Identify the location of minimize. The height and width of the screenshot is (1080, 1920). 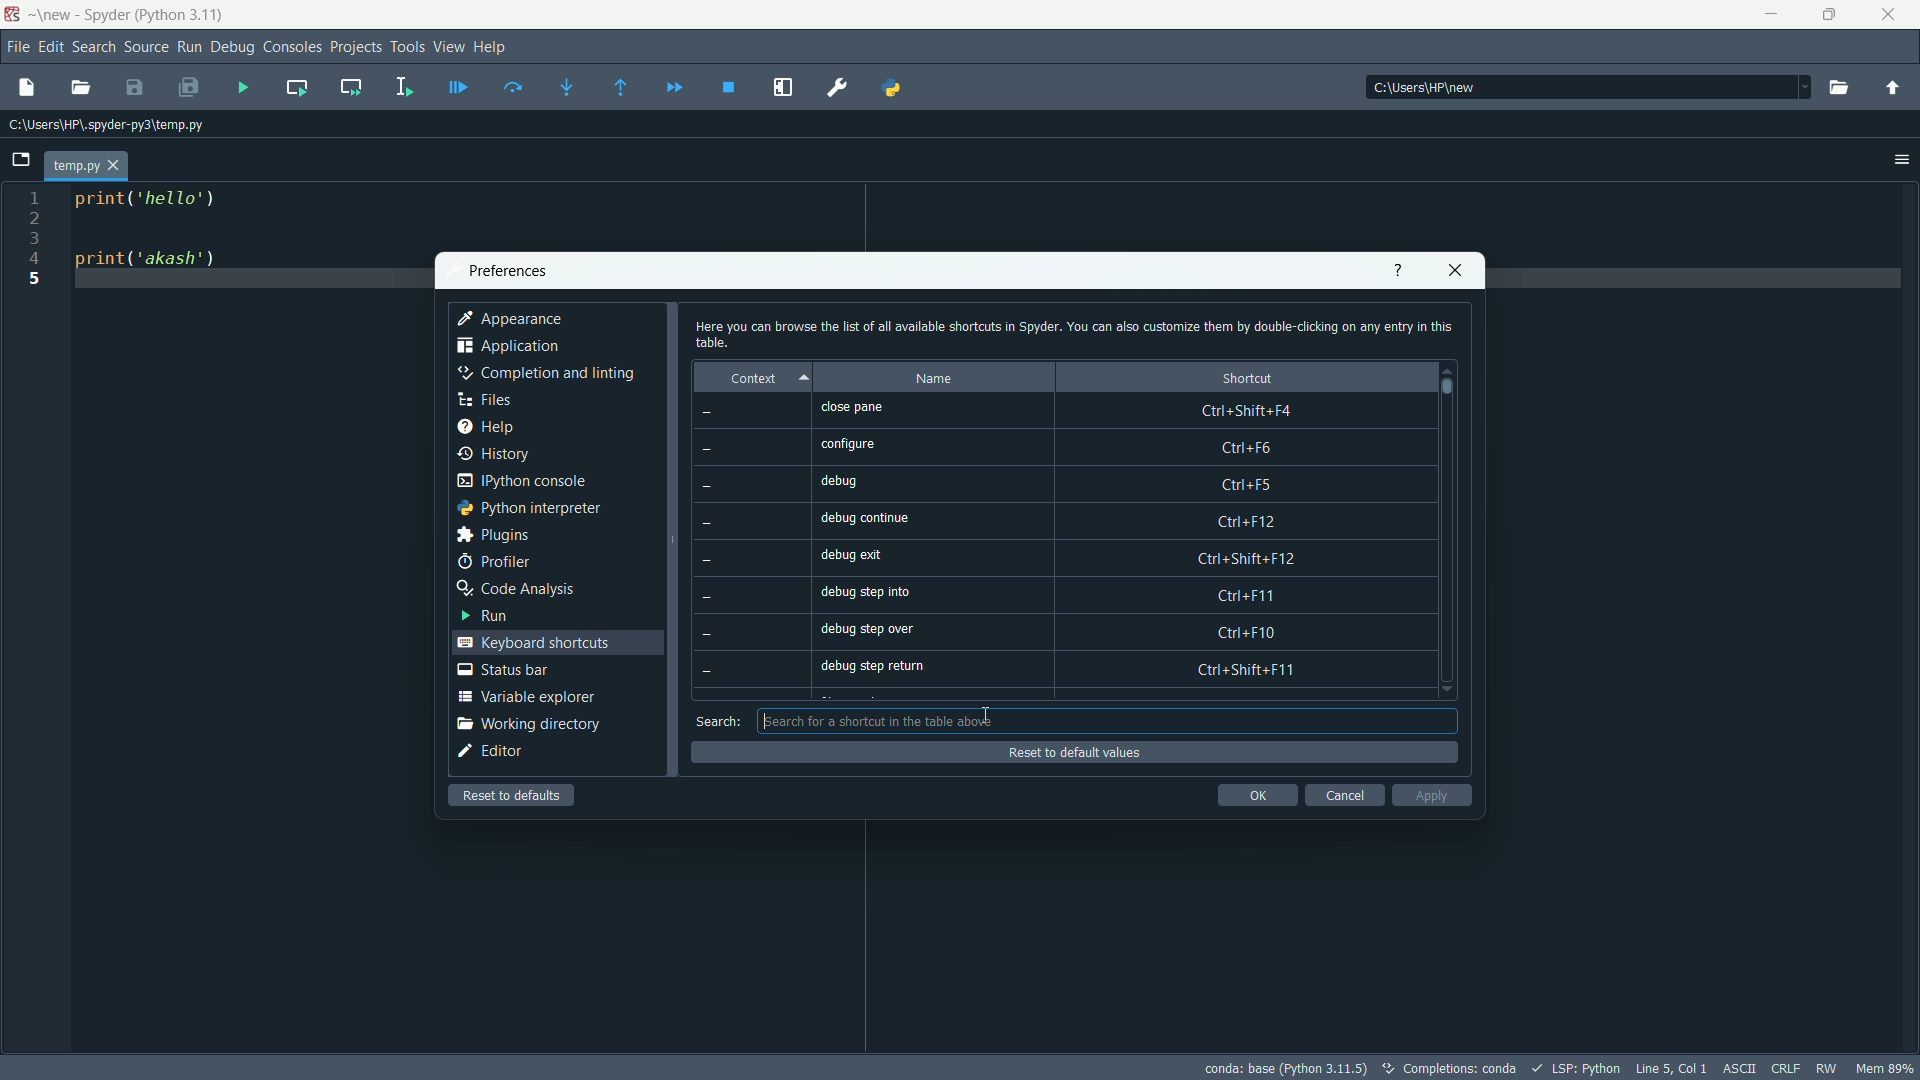
(1769, 12).